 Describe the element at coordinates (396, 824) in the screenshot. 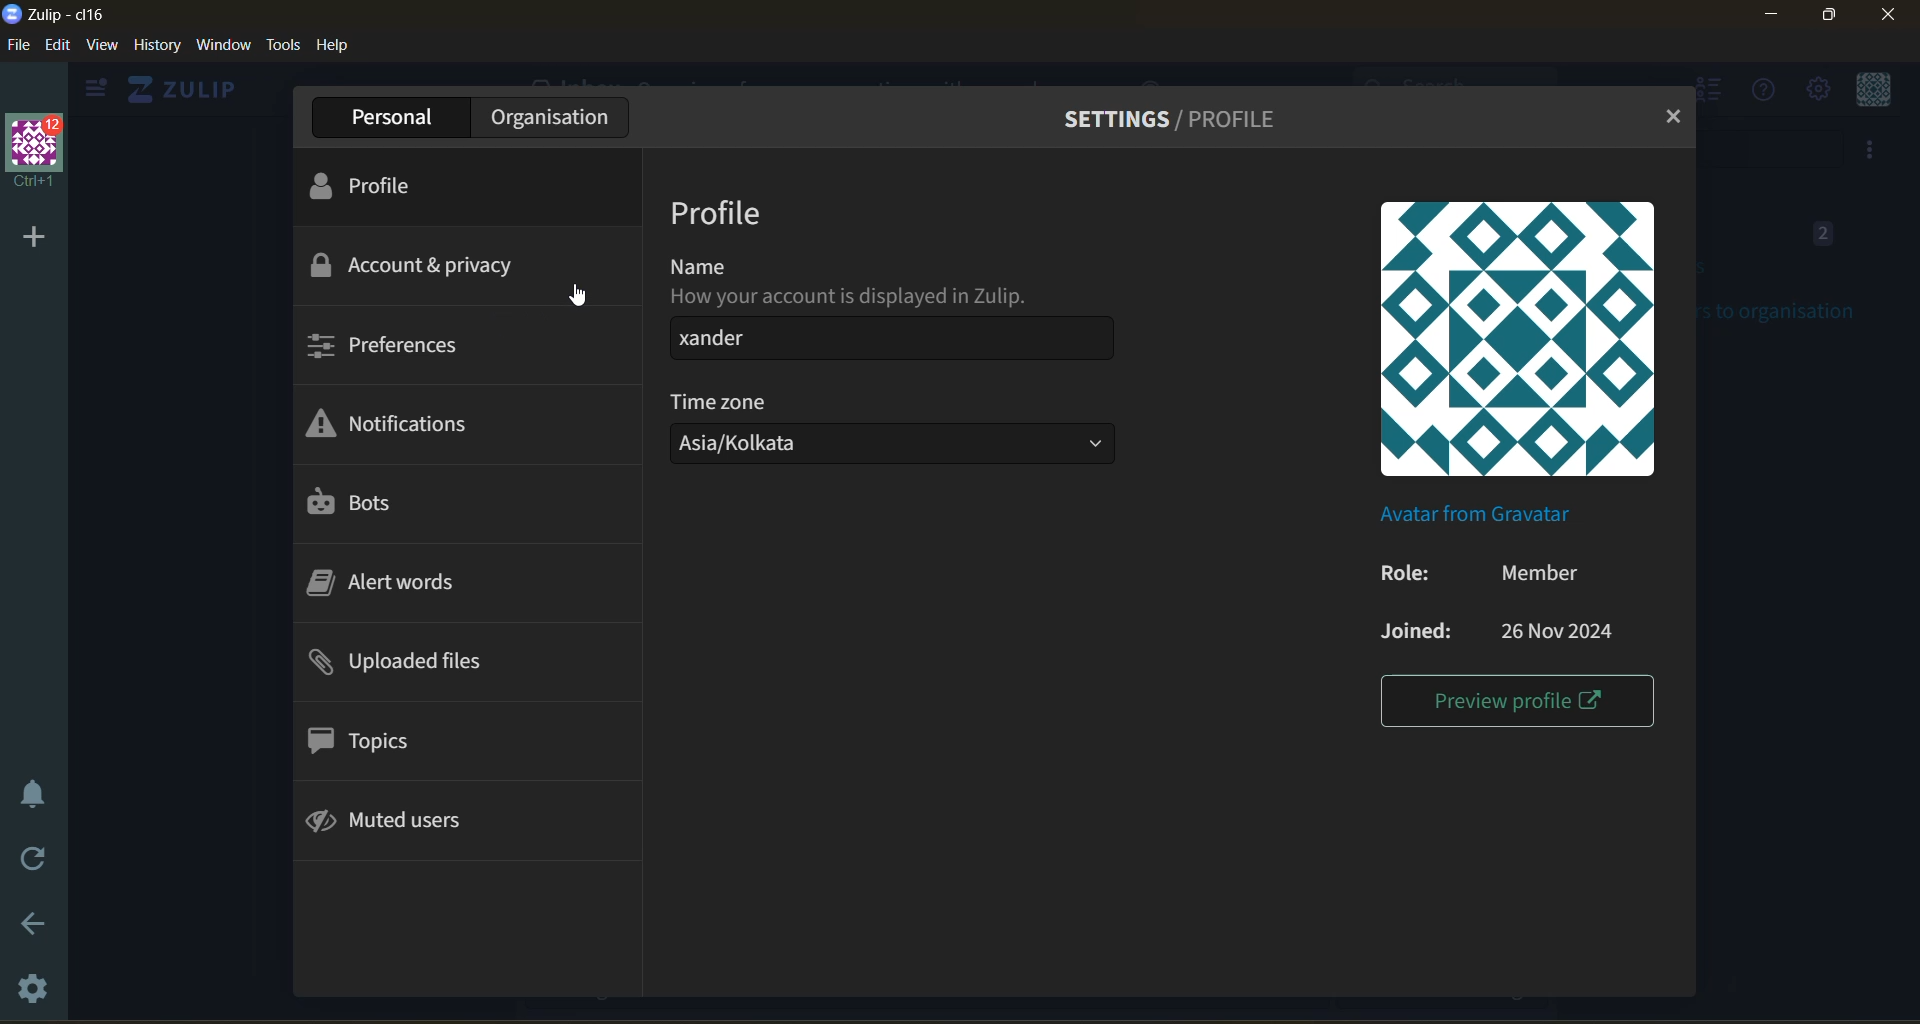

I see `muted users` at that location.